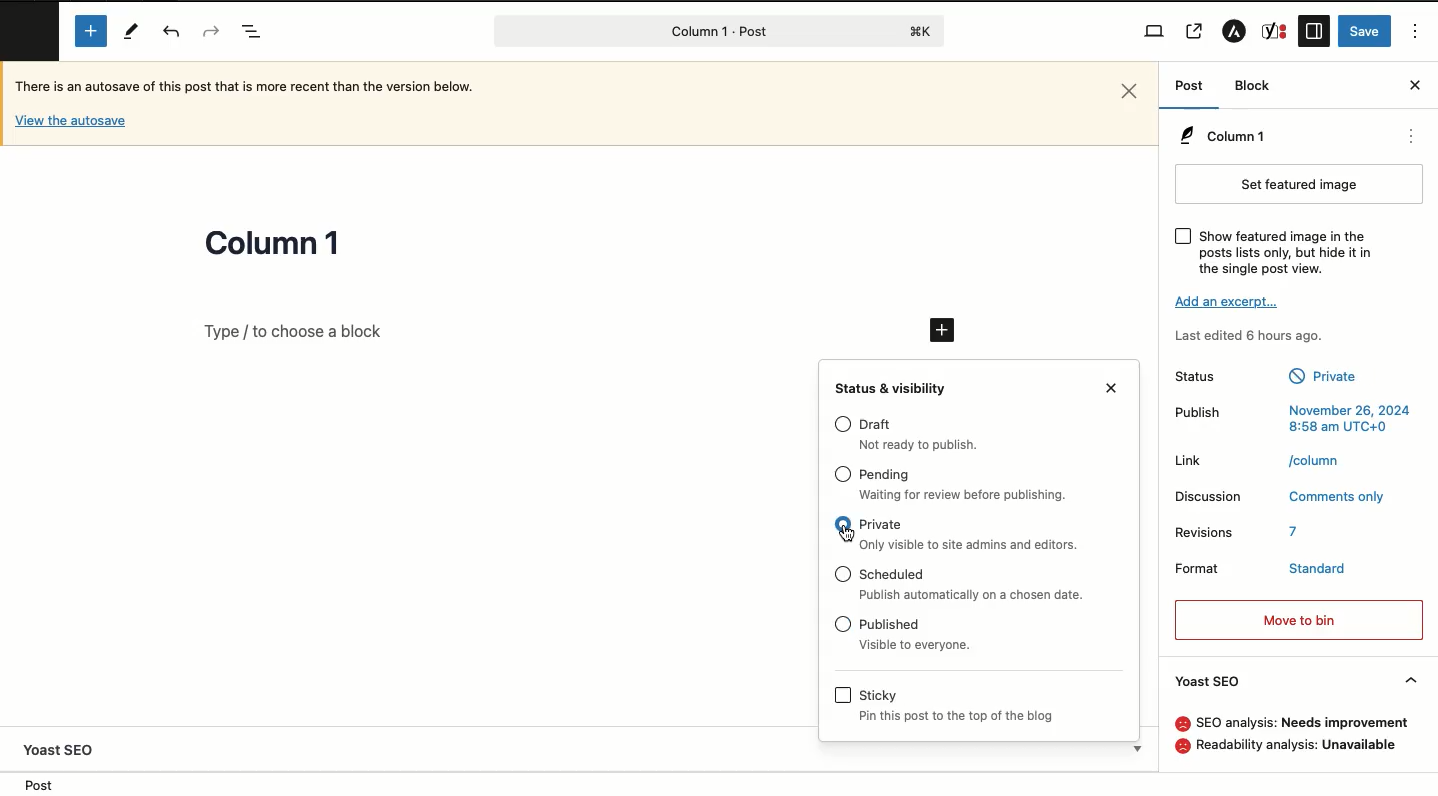 This screenshot has width=1438, height=796. I want to click on Add excerpt, so click(1231, 300).